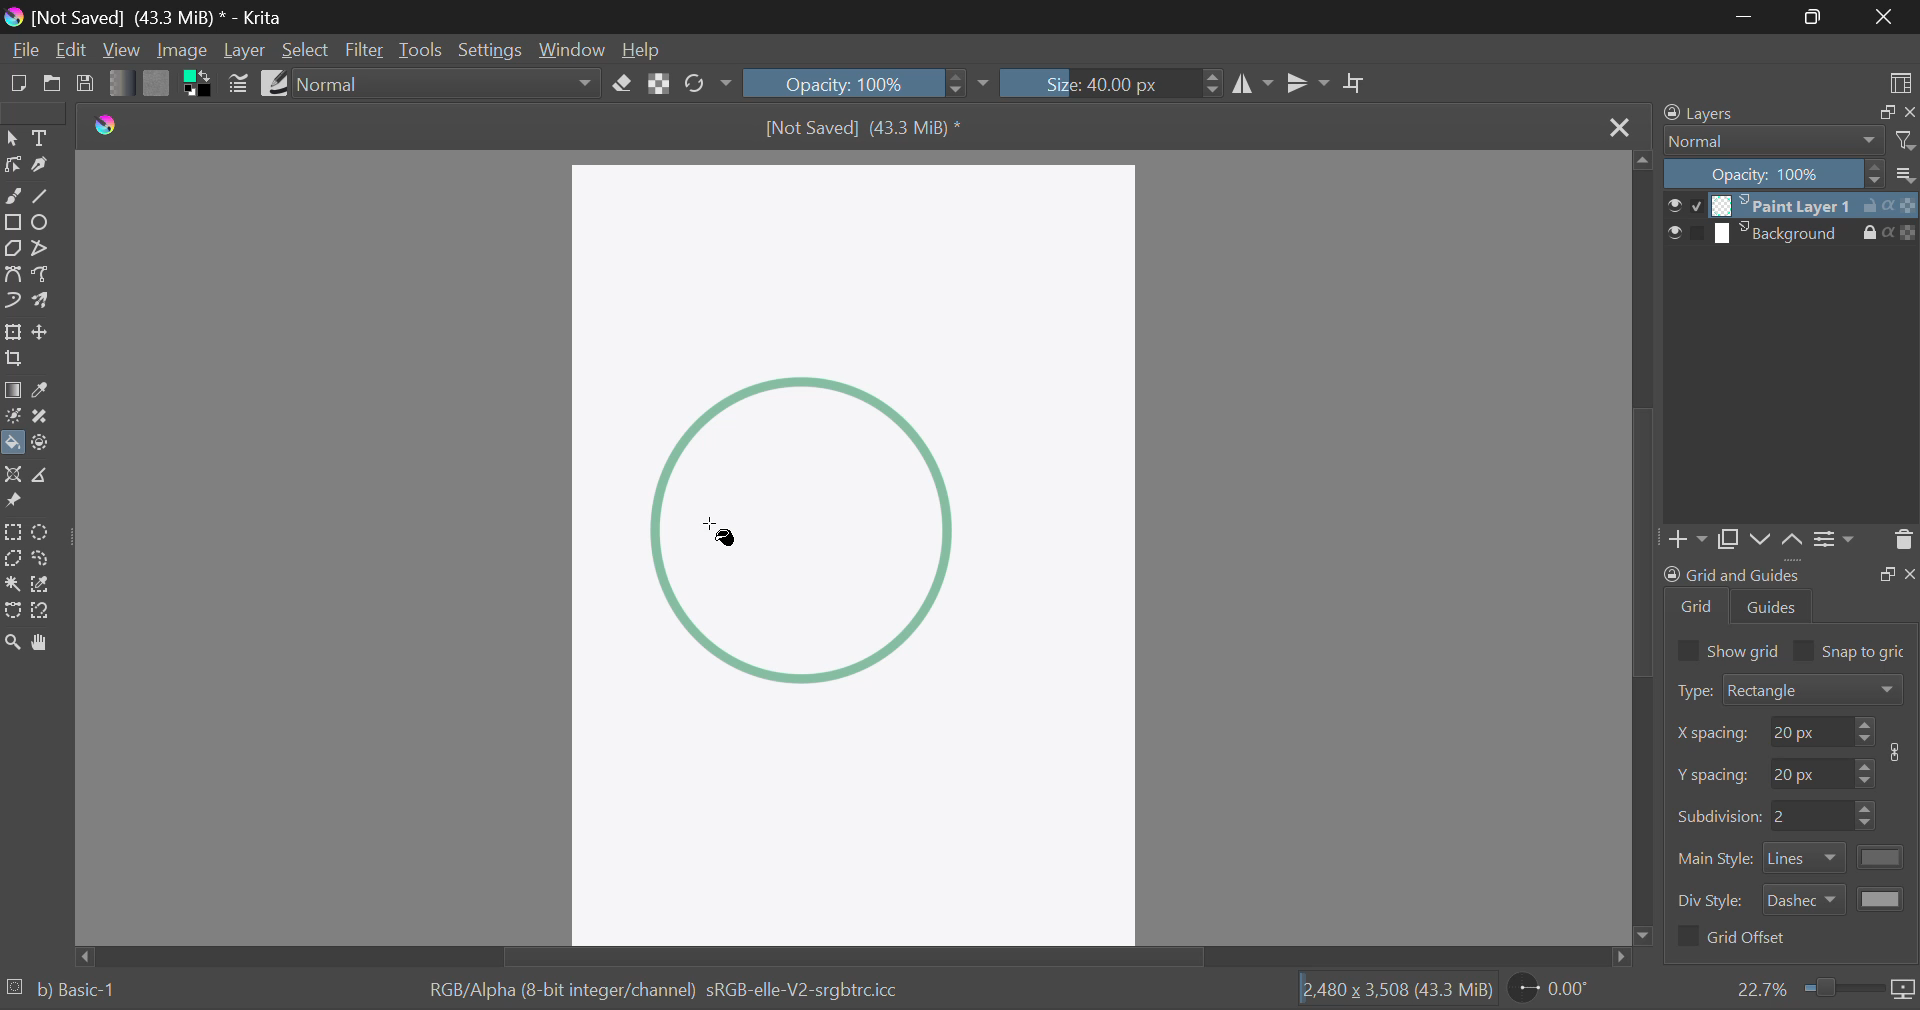 The image size is (1920, 1010). I want to click on Pattern, so click(156, 86).